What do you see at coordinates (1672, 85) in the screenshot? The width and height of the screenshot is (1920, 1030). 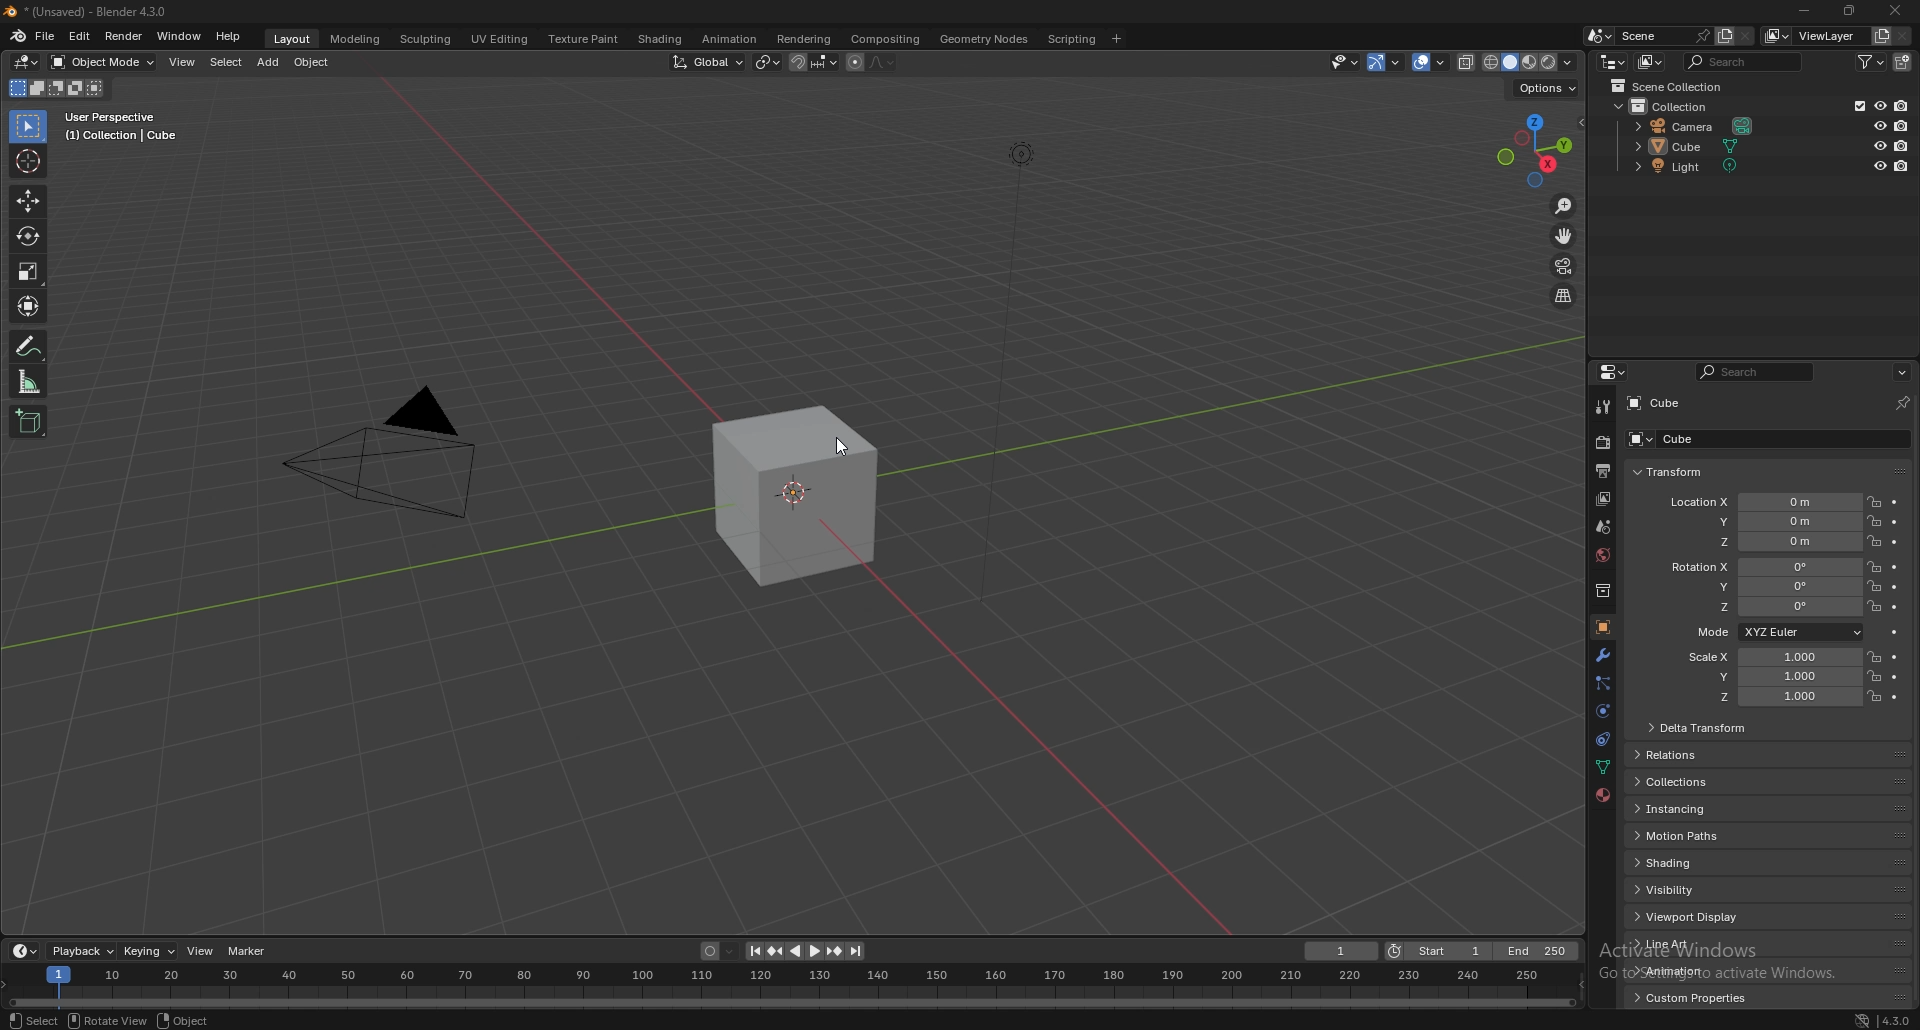 I see `scene collection` at bounding box center [1672, 85].